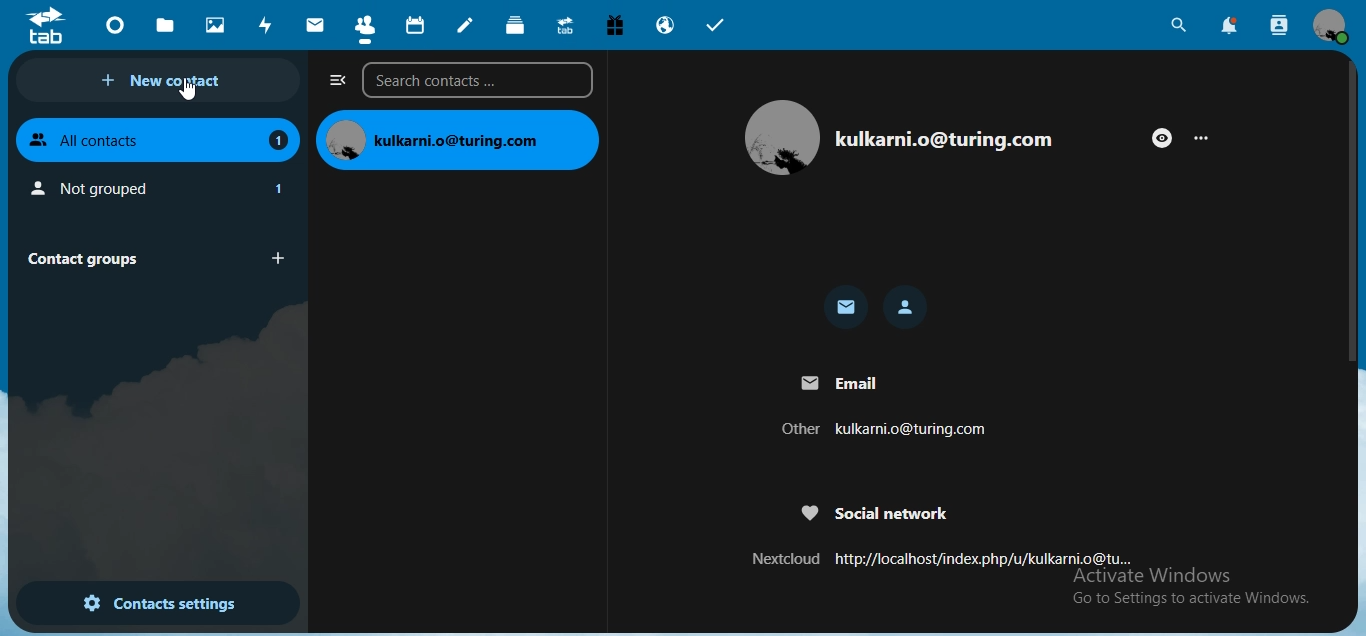  I want to click on notifications, so click(1230, 26).